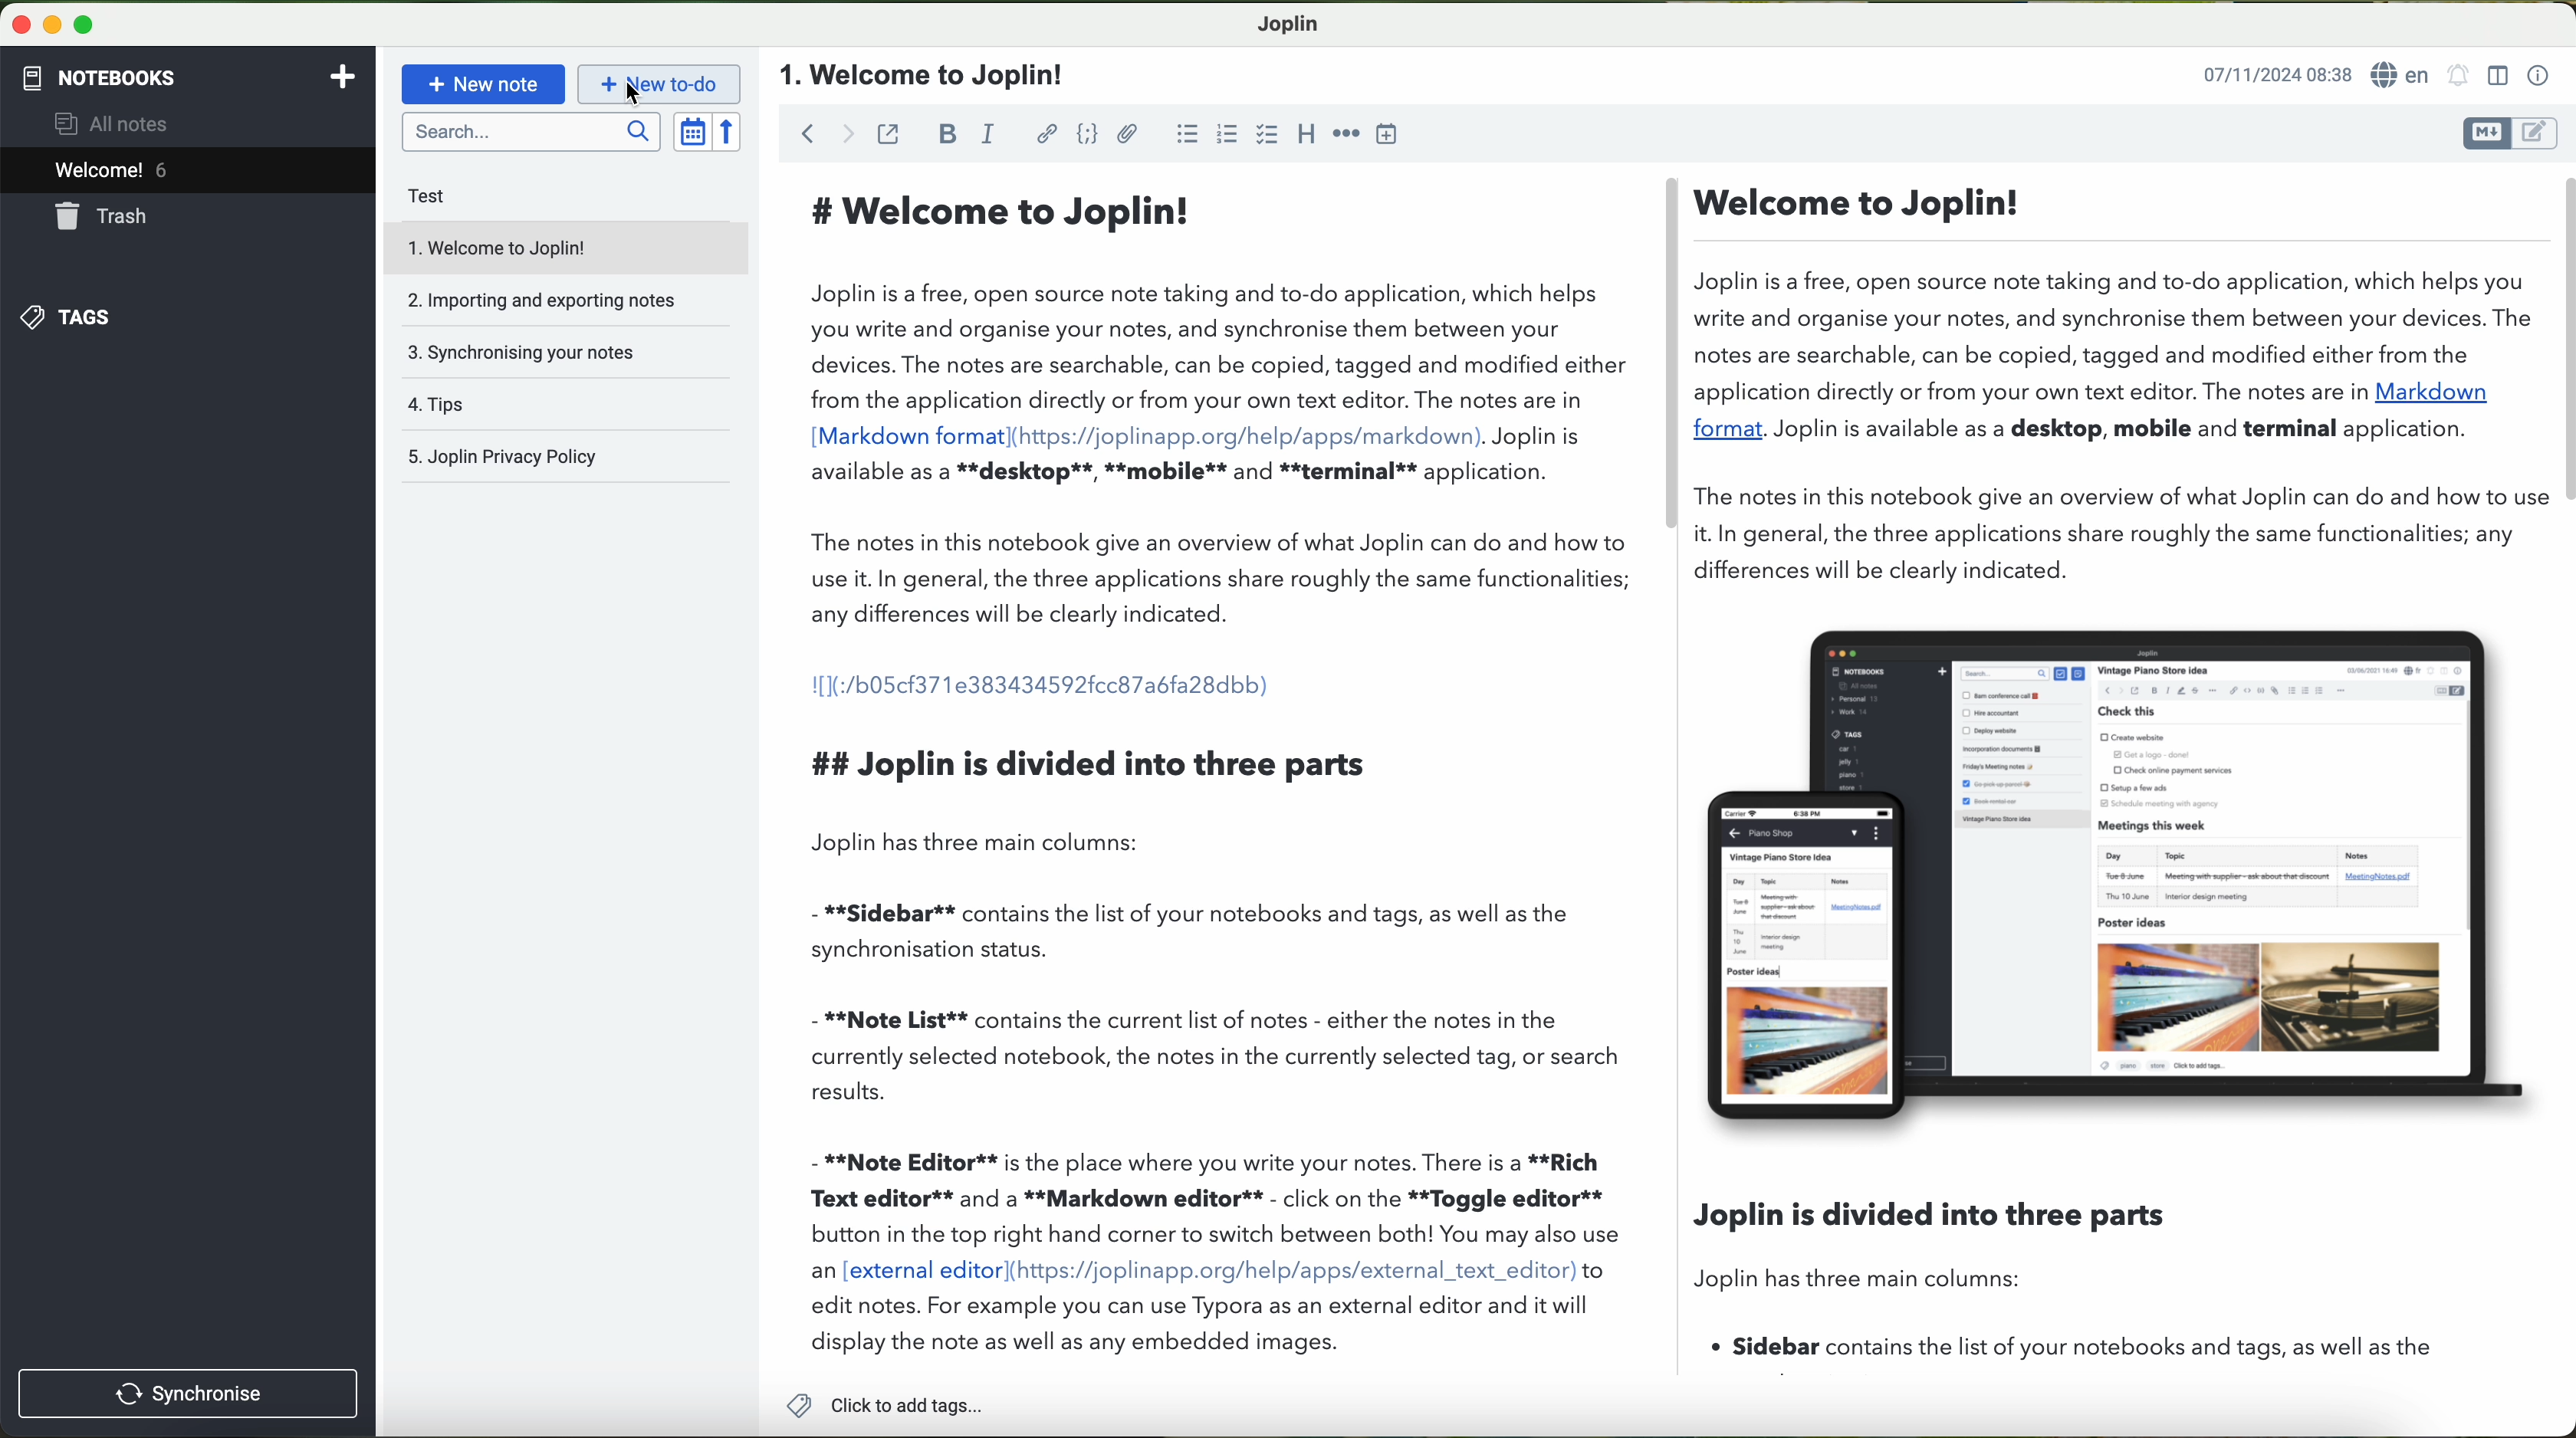 Image resolution: width=2576 pixels, height=1438 pixels. I want to click on tags, so click(74, 315).